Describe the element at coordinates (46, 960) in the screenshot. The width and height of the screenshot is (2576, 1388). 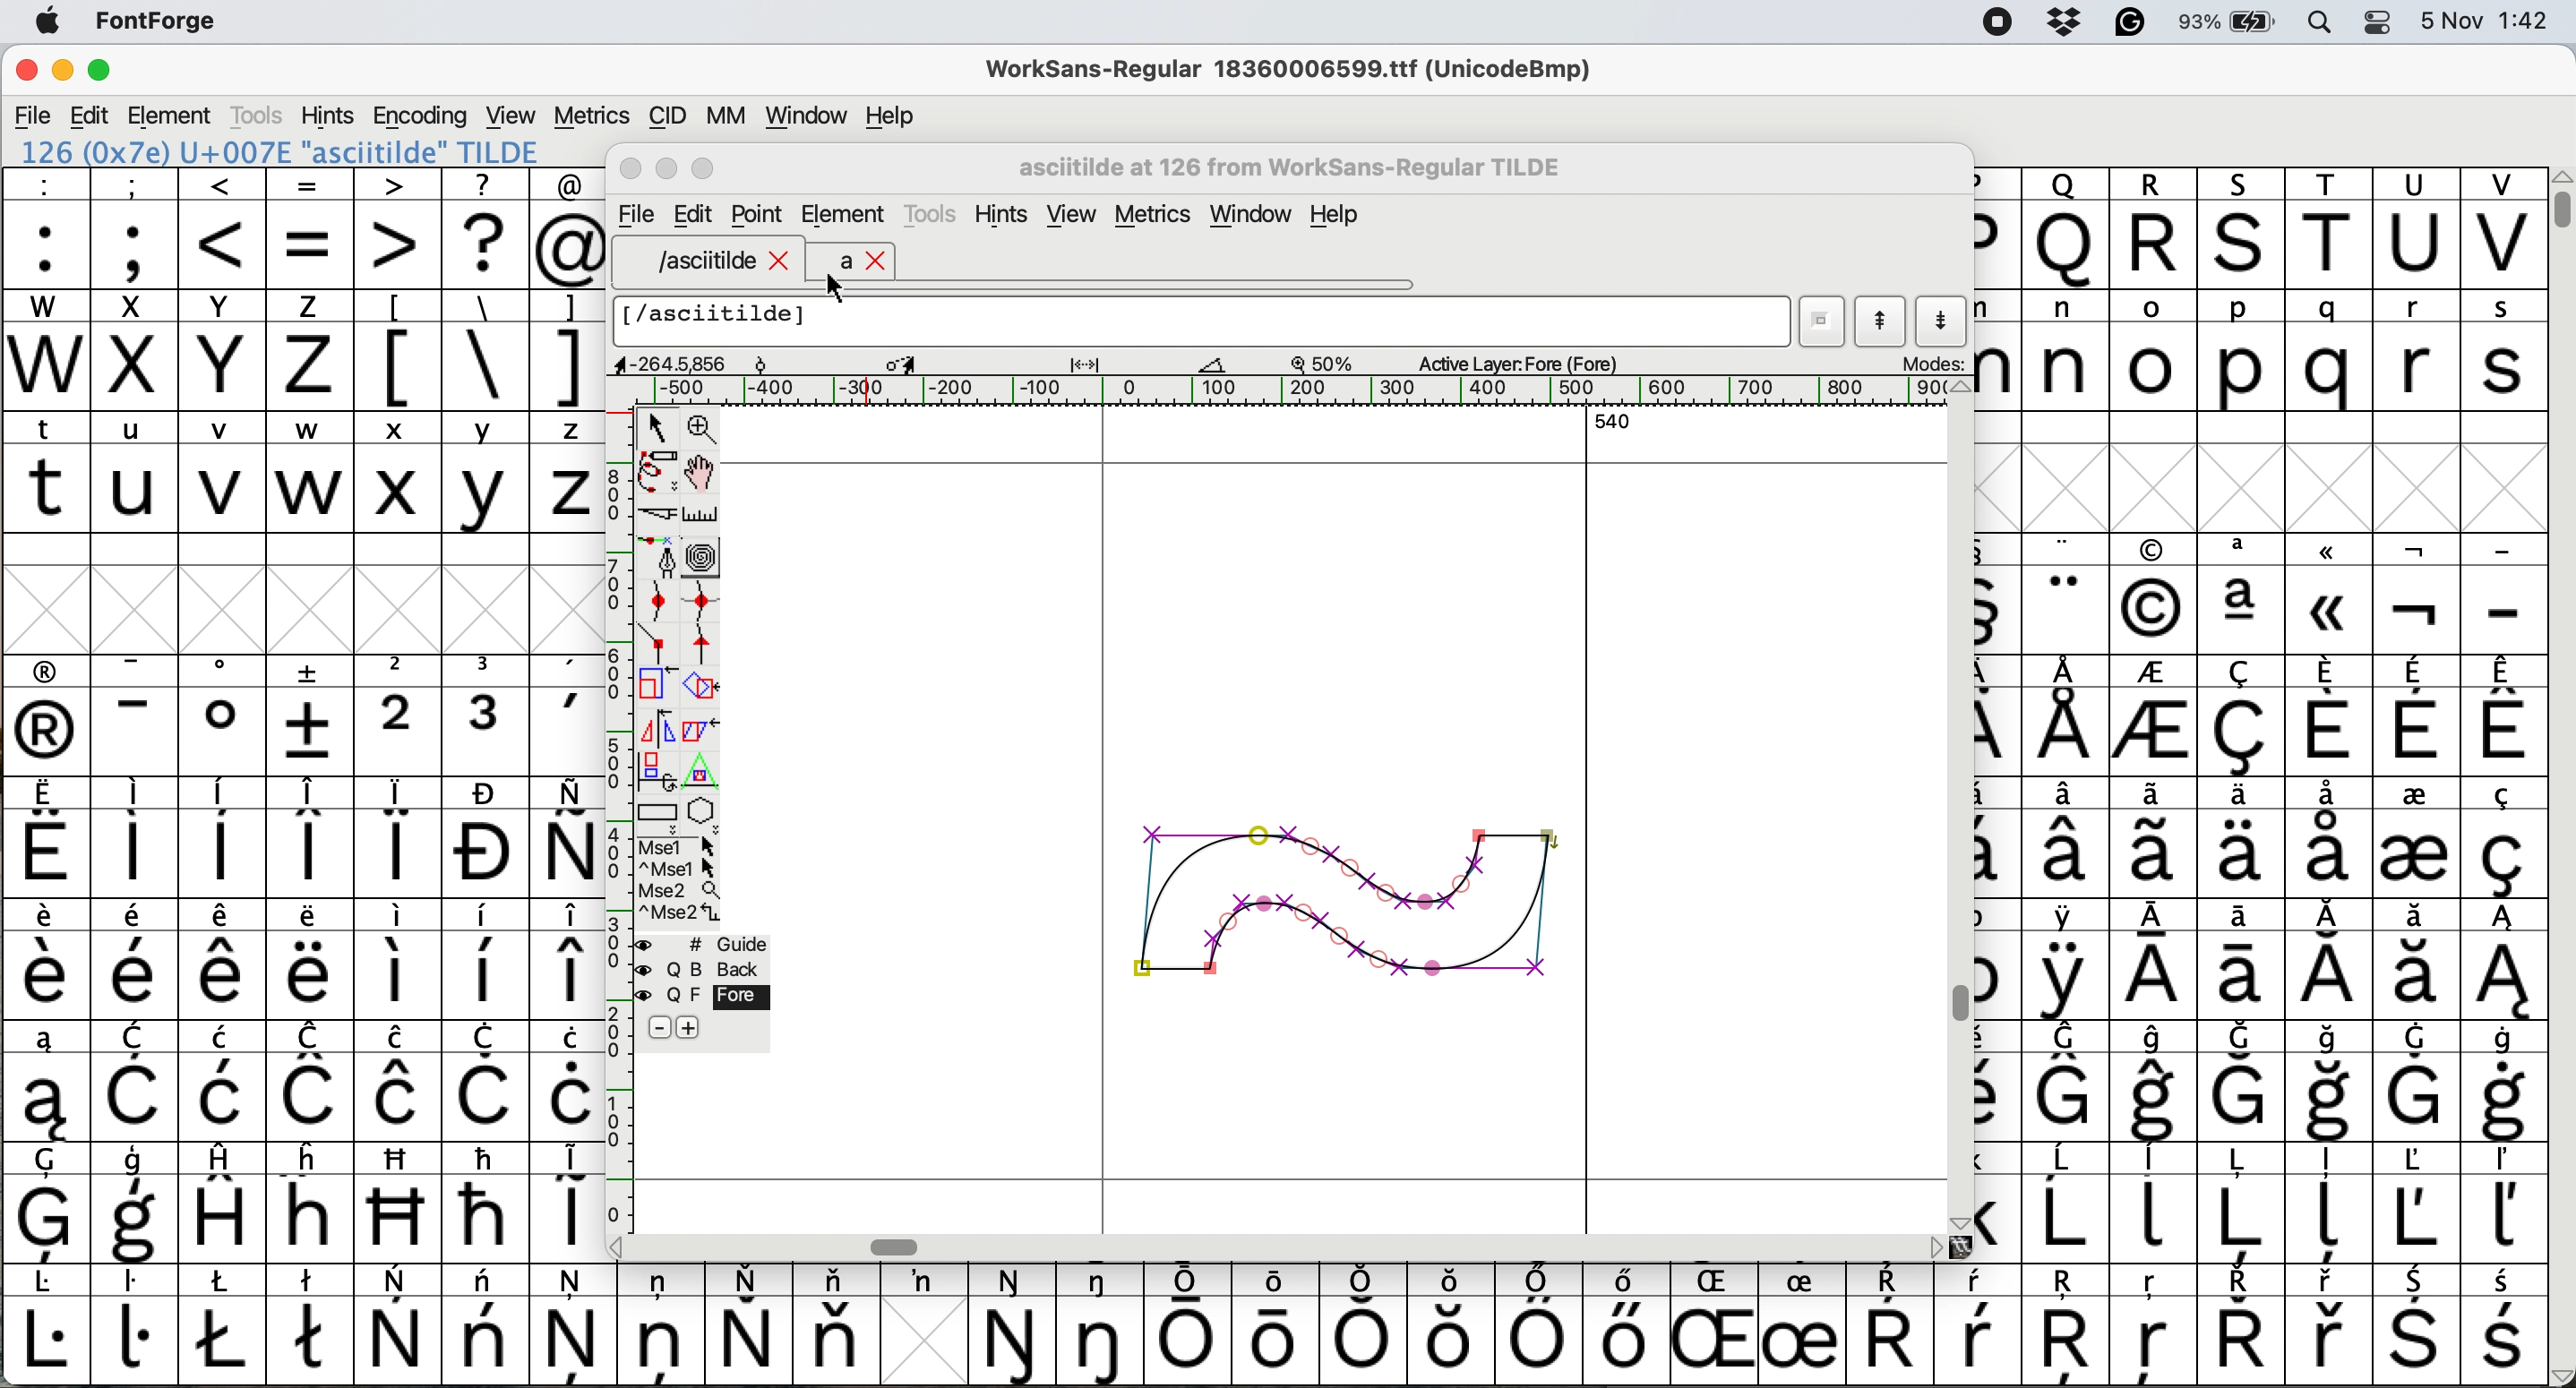
I see `symbol` at that location.